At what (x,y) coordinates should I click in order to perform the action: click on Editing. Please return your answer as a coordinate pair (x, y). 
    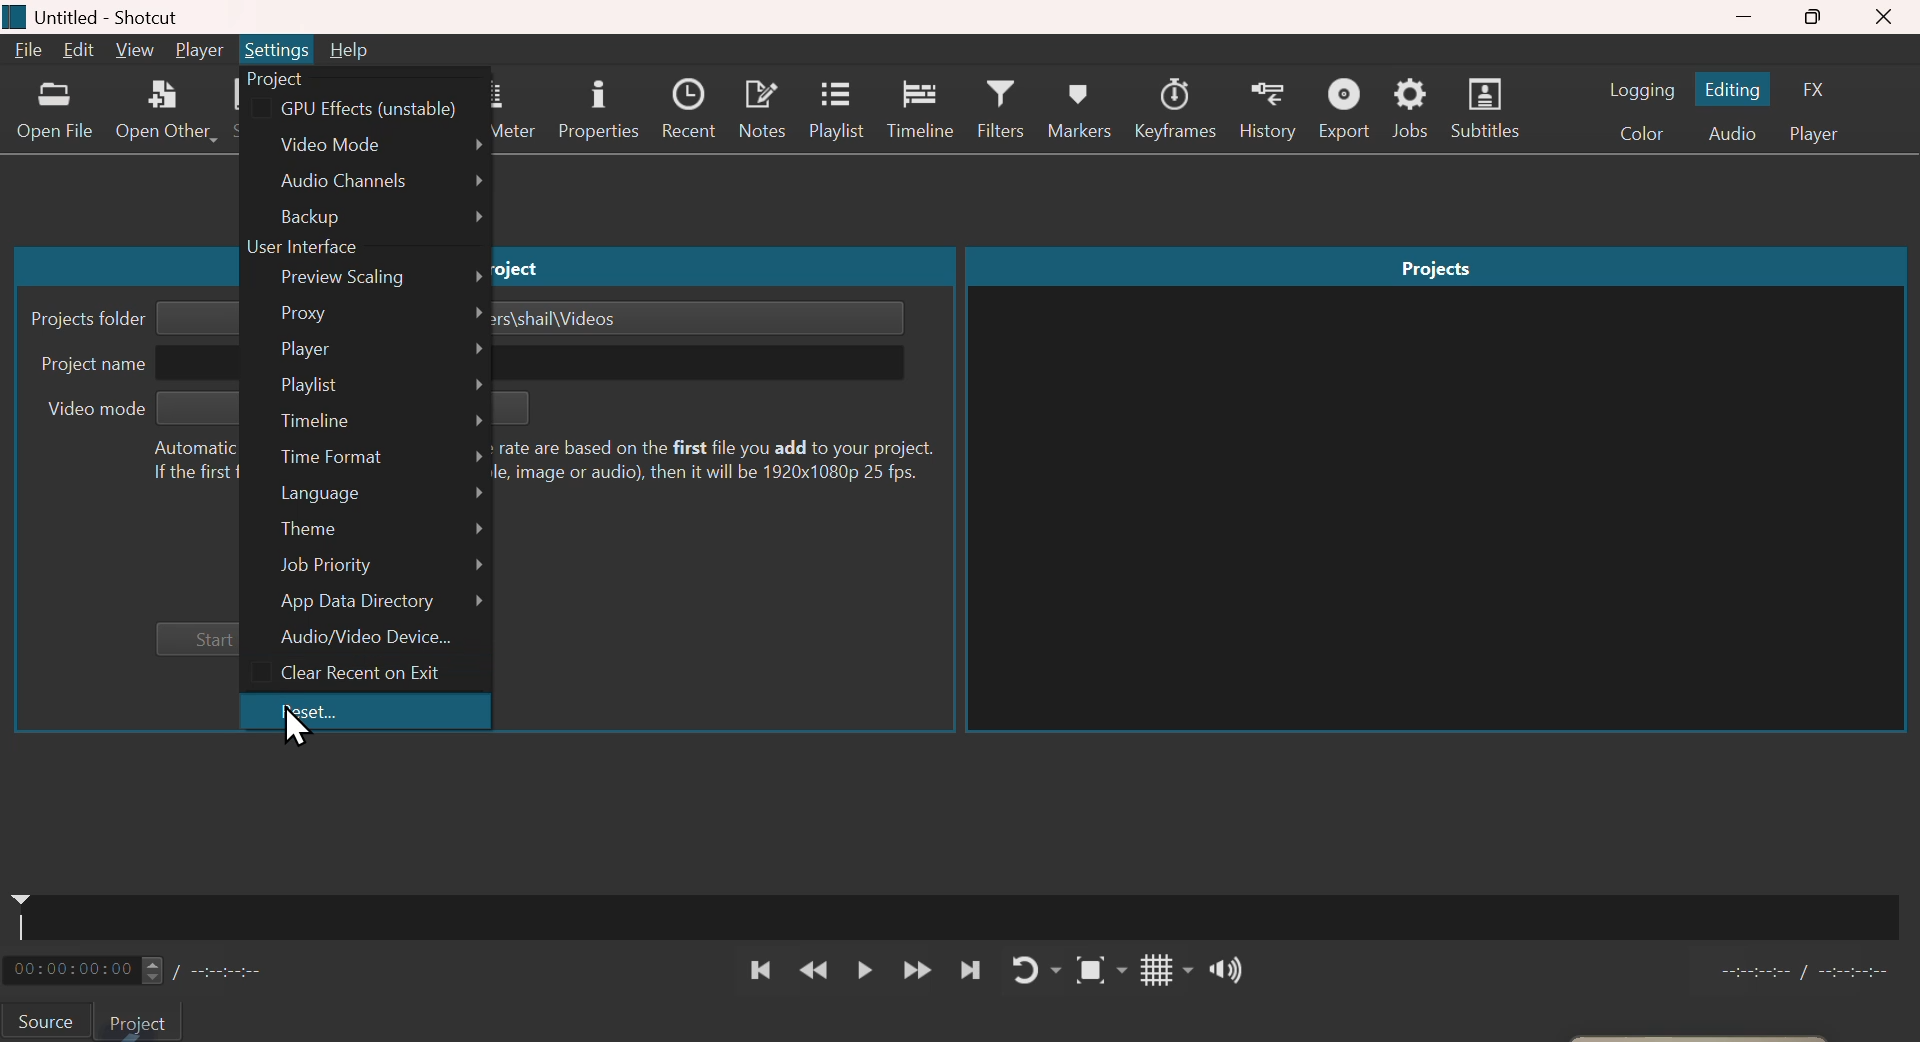
    Looking at the image, I should click on (1738, 88).